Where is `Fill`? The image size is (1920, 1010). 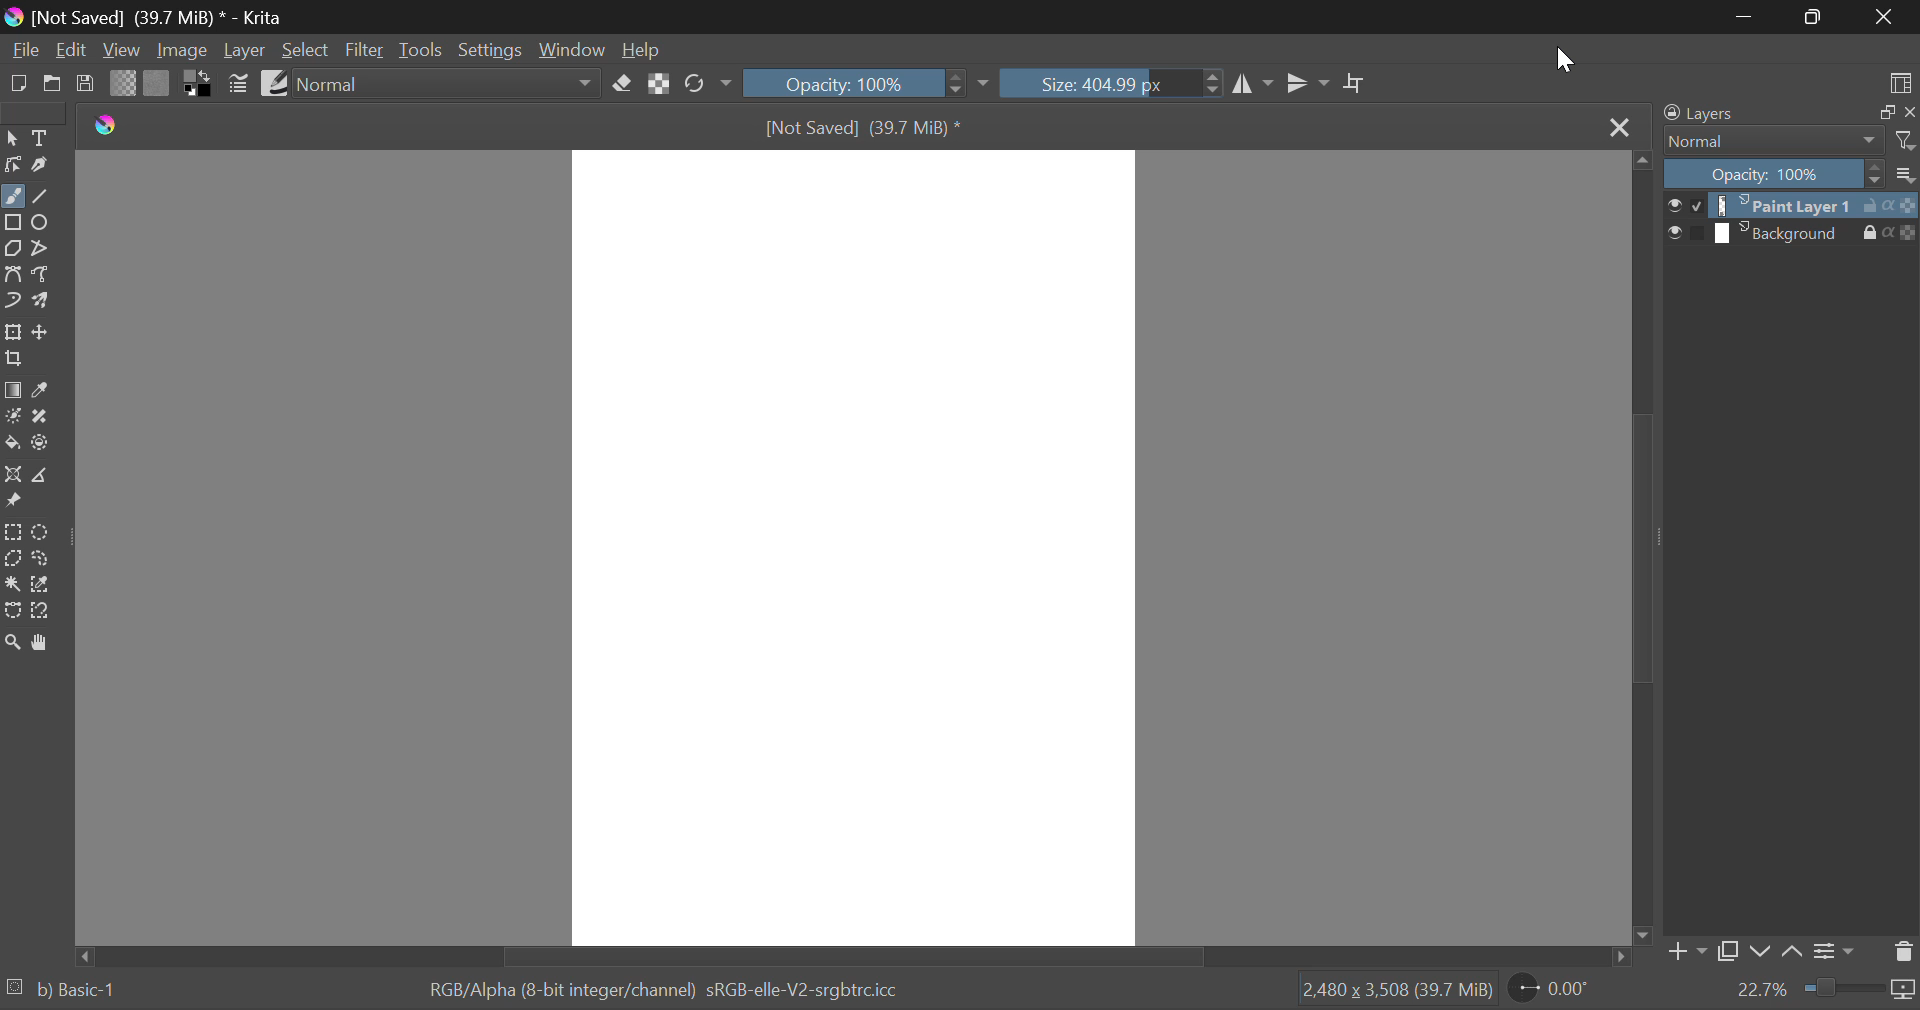
Fill is located at coordinates (12, 444).